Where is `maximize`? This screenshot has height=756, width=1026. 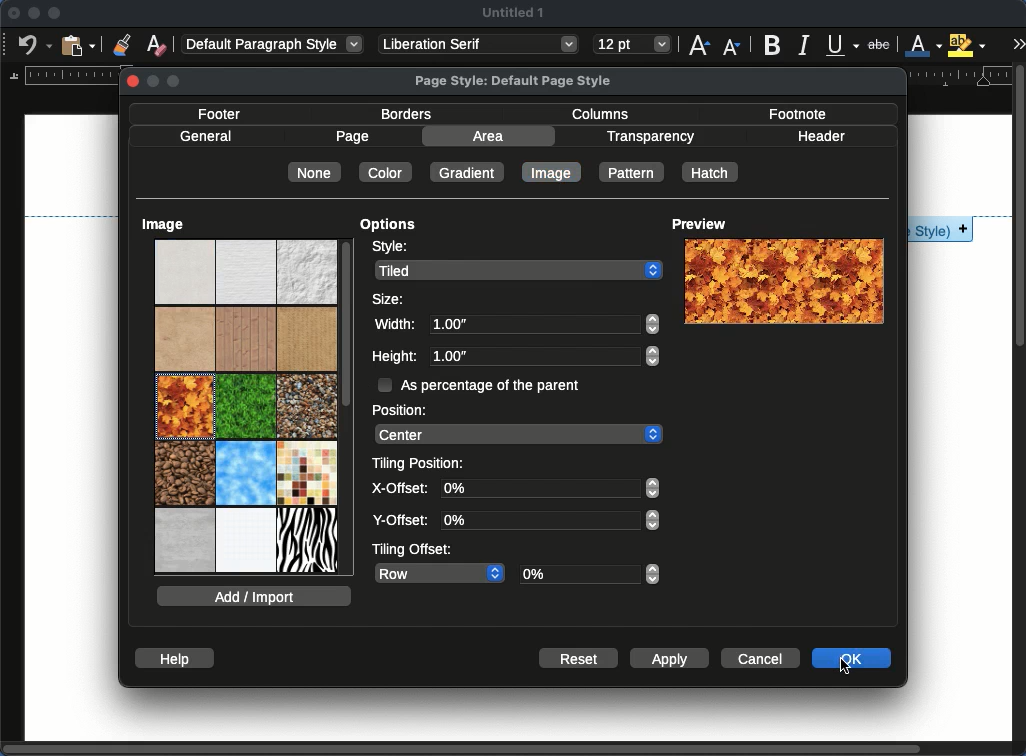 maximize is located at coordinates (55, 13).